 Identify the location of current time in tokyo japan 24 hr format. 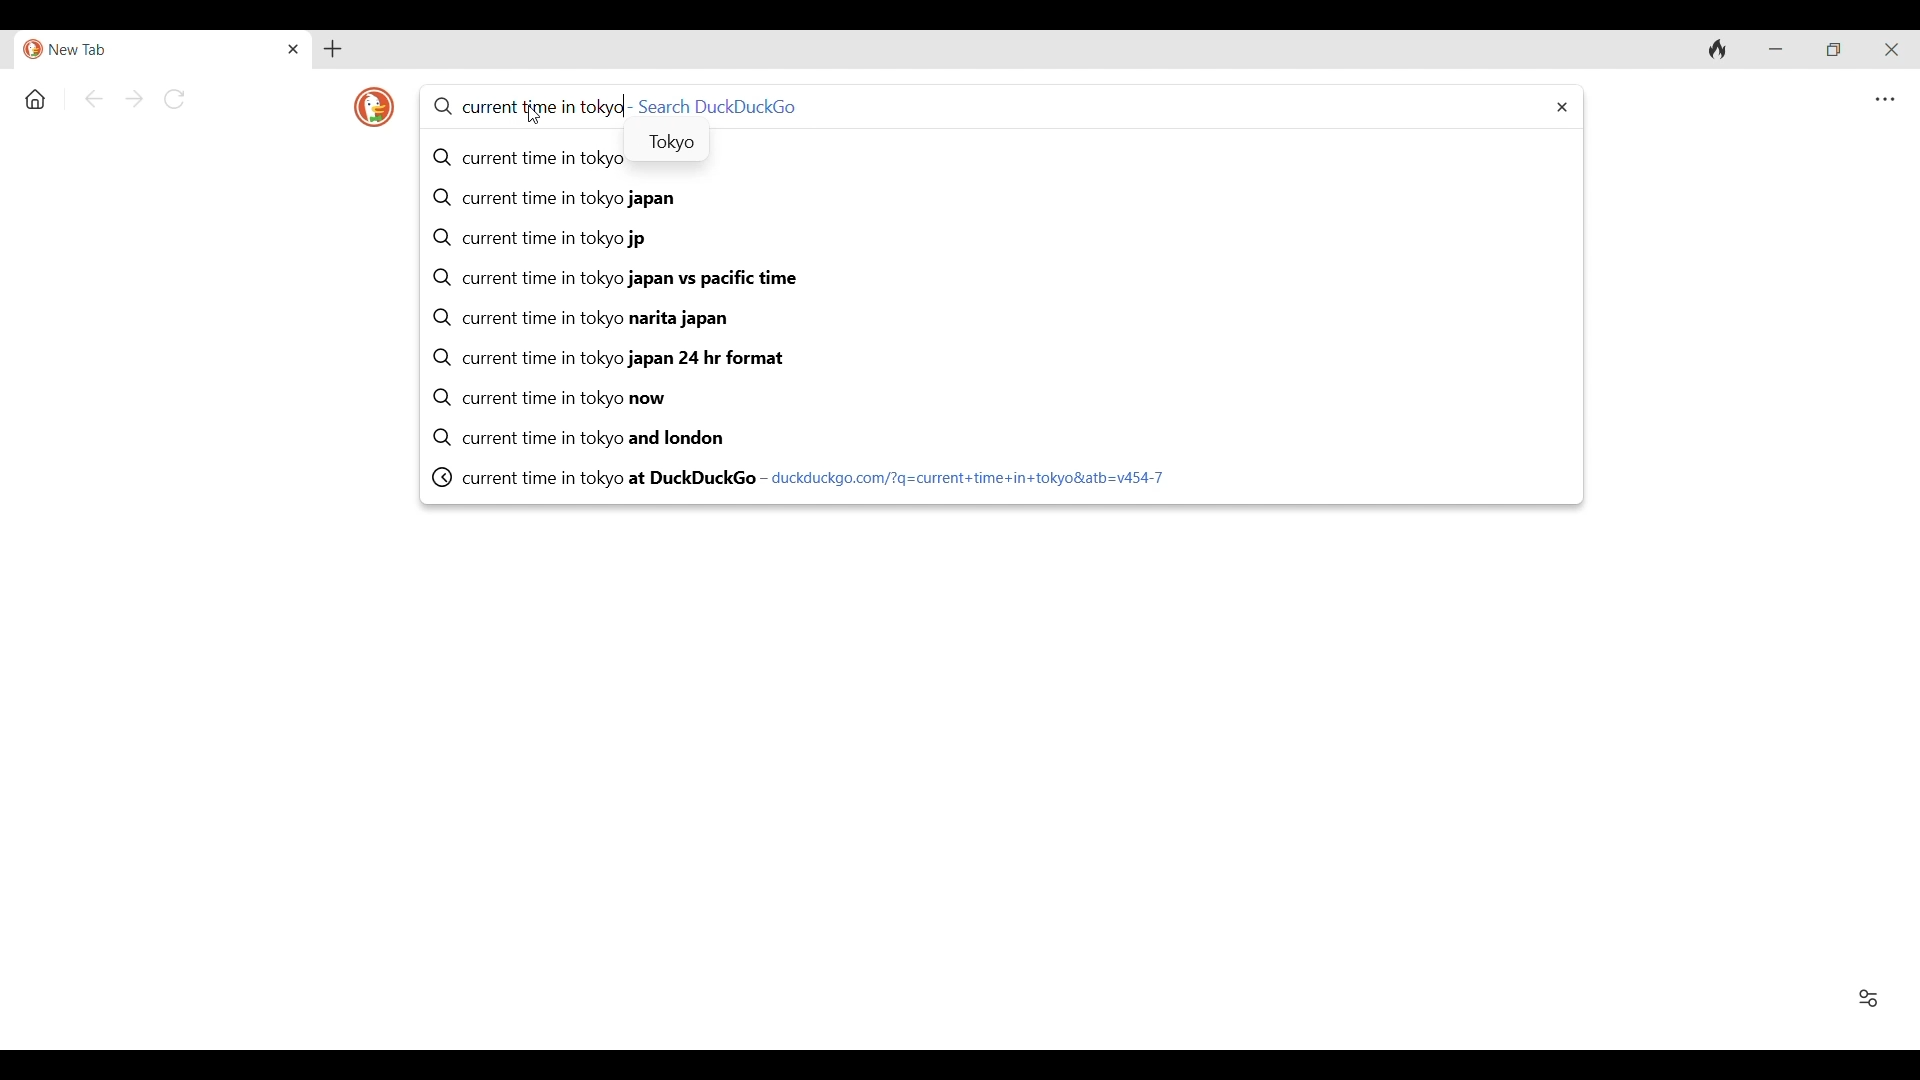
(606, 357).